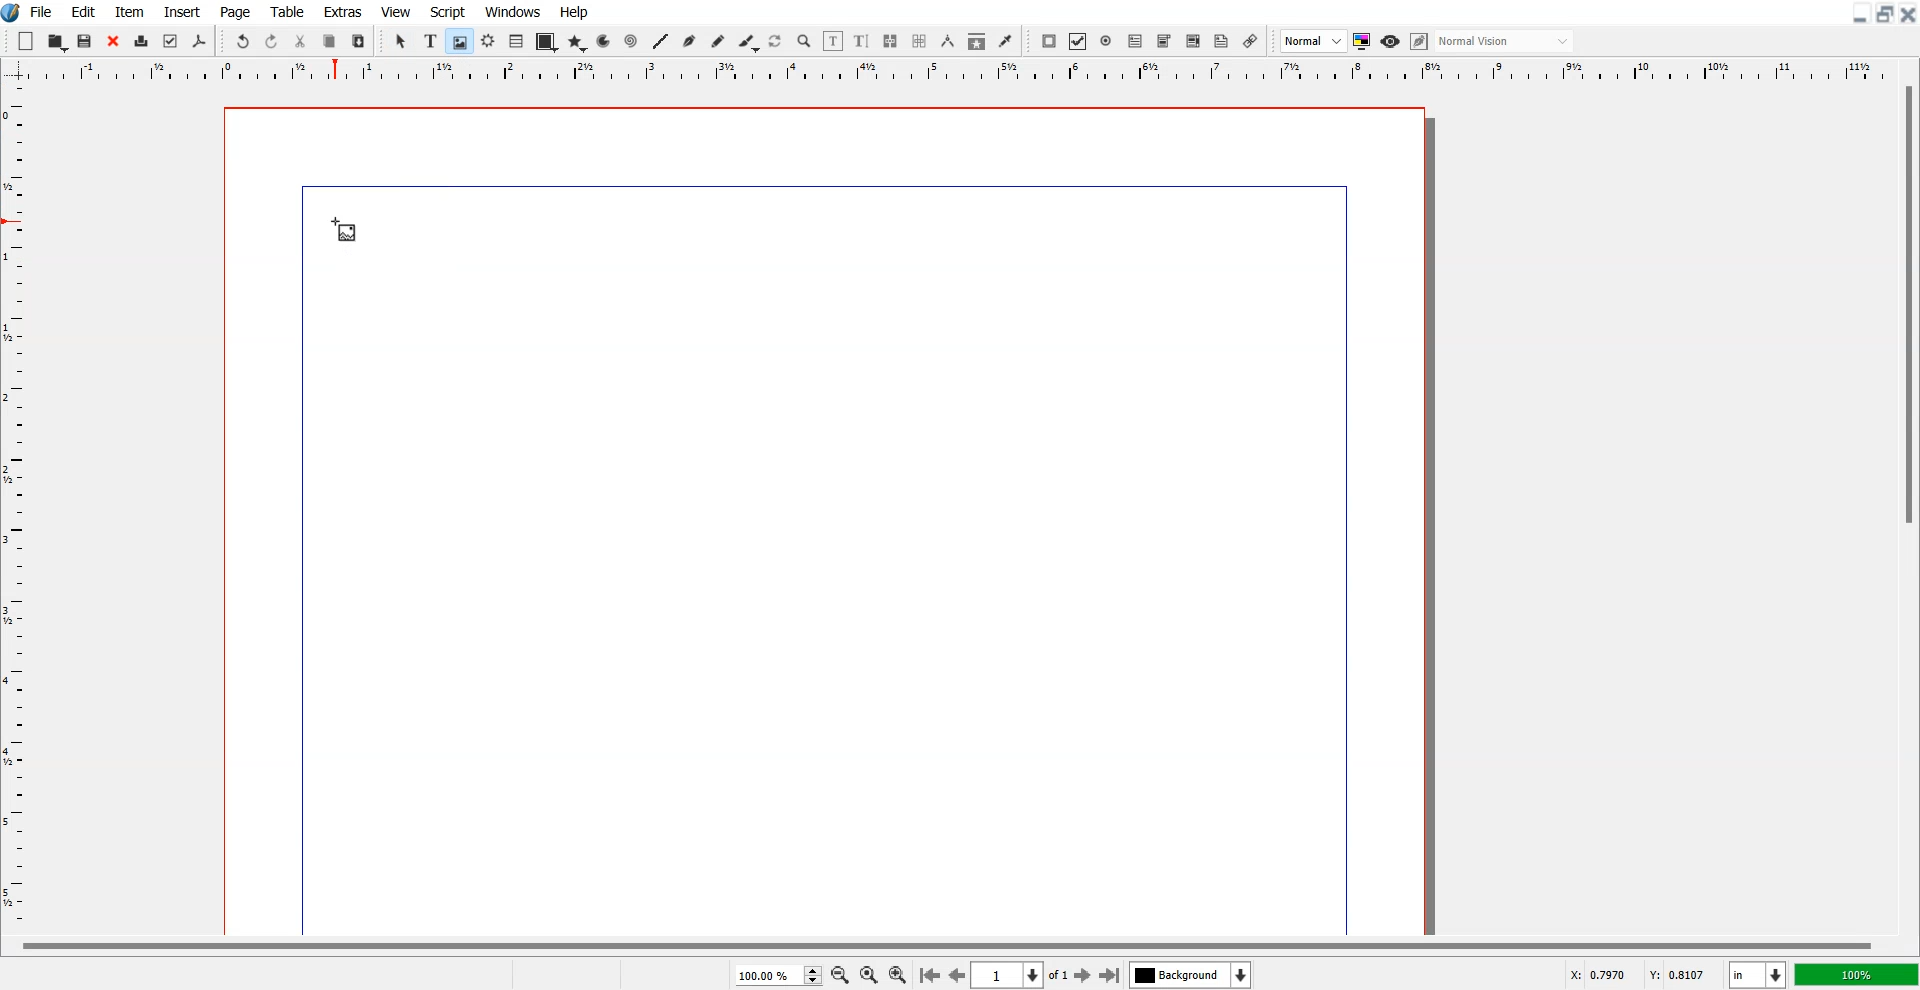 The width and height of the screenshot is (1920, 990). What do you see at coordinates (180, 11) in the screenshot?
I see `Insert` at bounding box center [180, 11].